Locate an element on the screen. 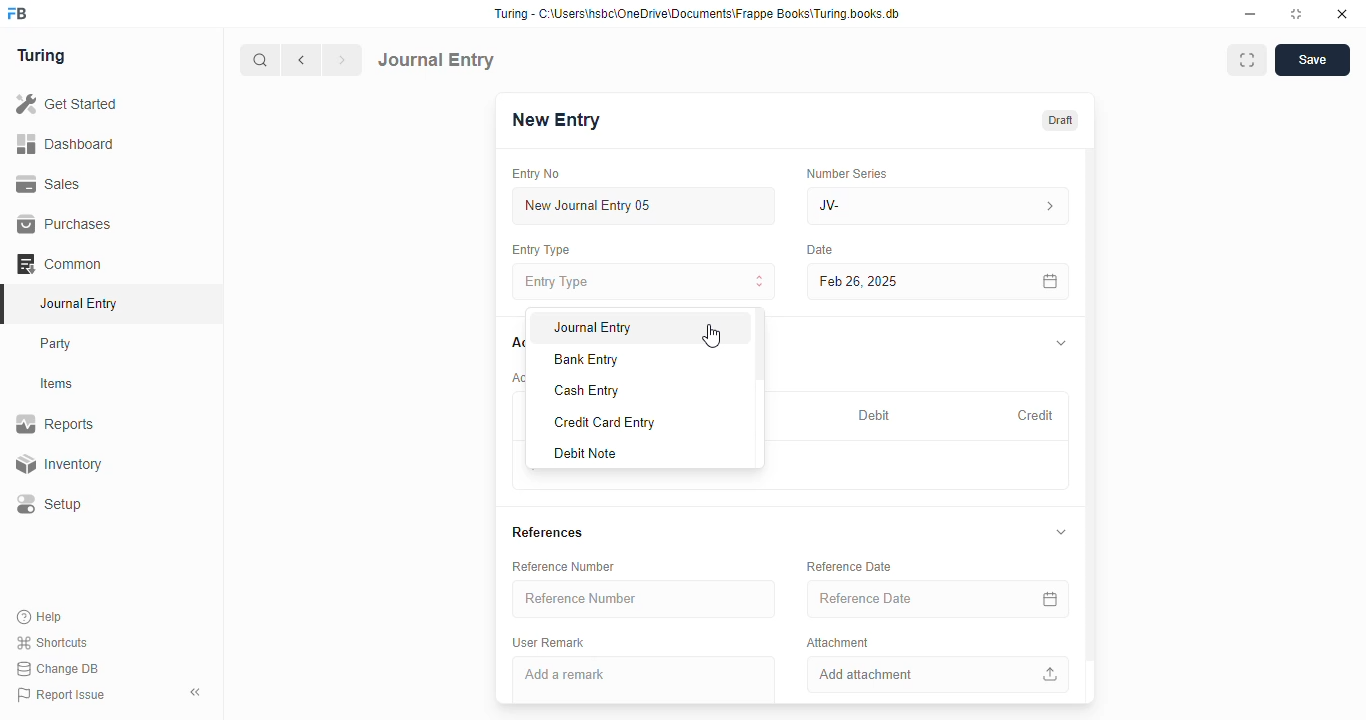 The width and height of the screenshot is (1366, 720). Date is located at coordinates (821, 250).